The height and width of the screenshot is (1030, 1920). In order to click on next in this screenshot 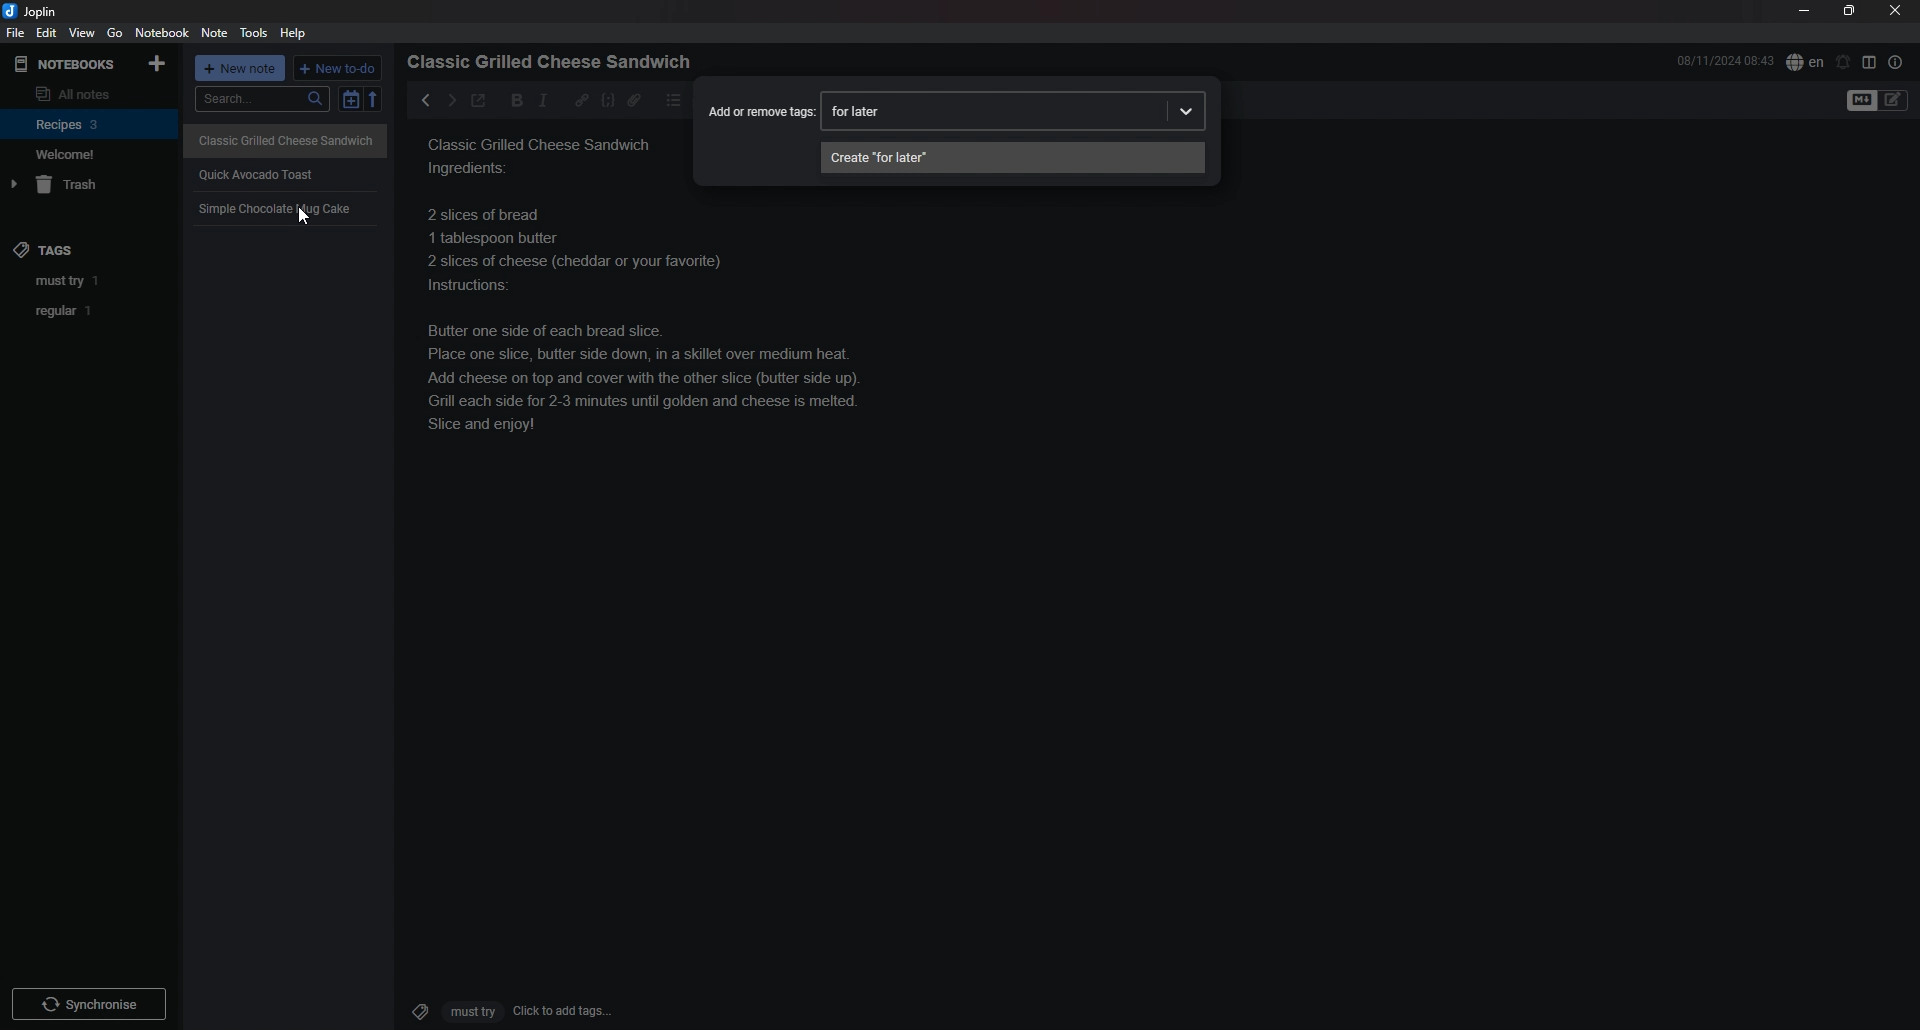, I will do `click(450, 100)`.